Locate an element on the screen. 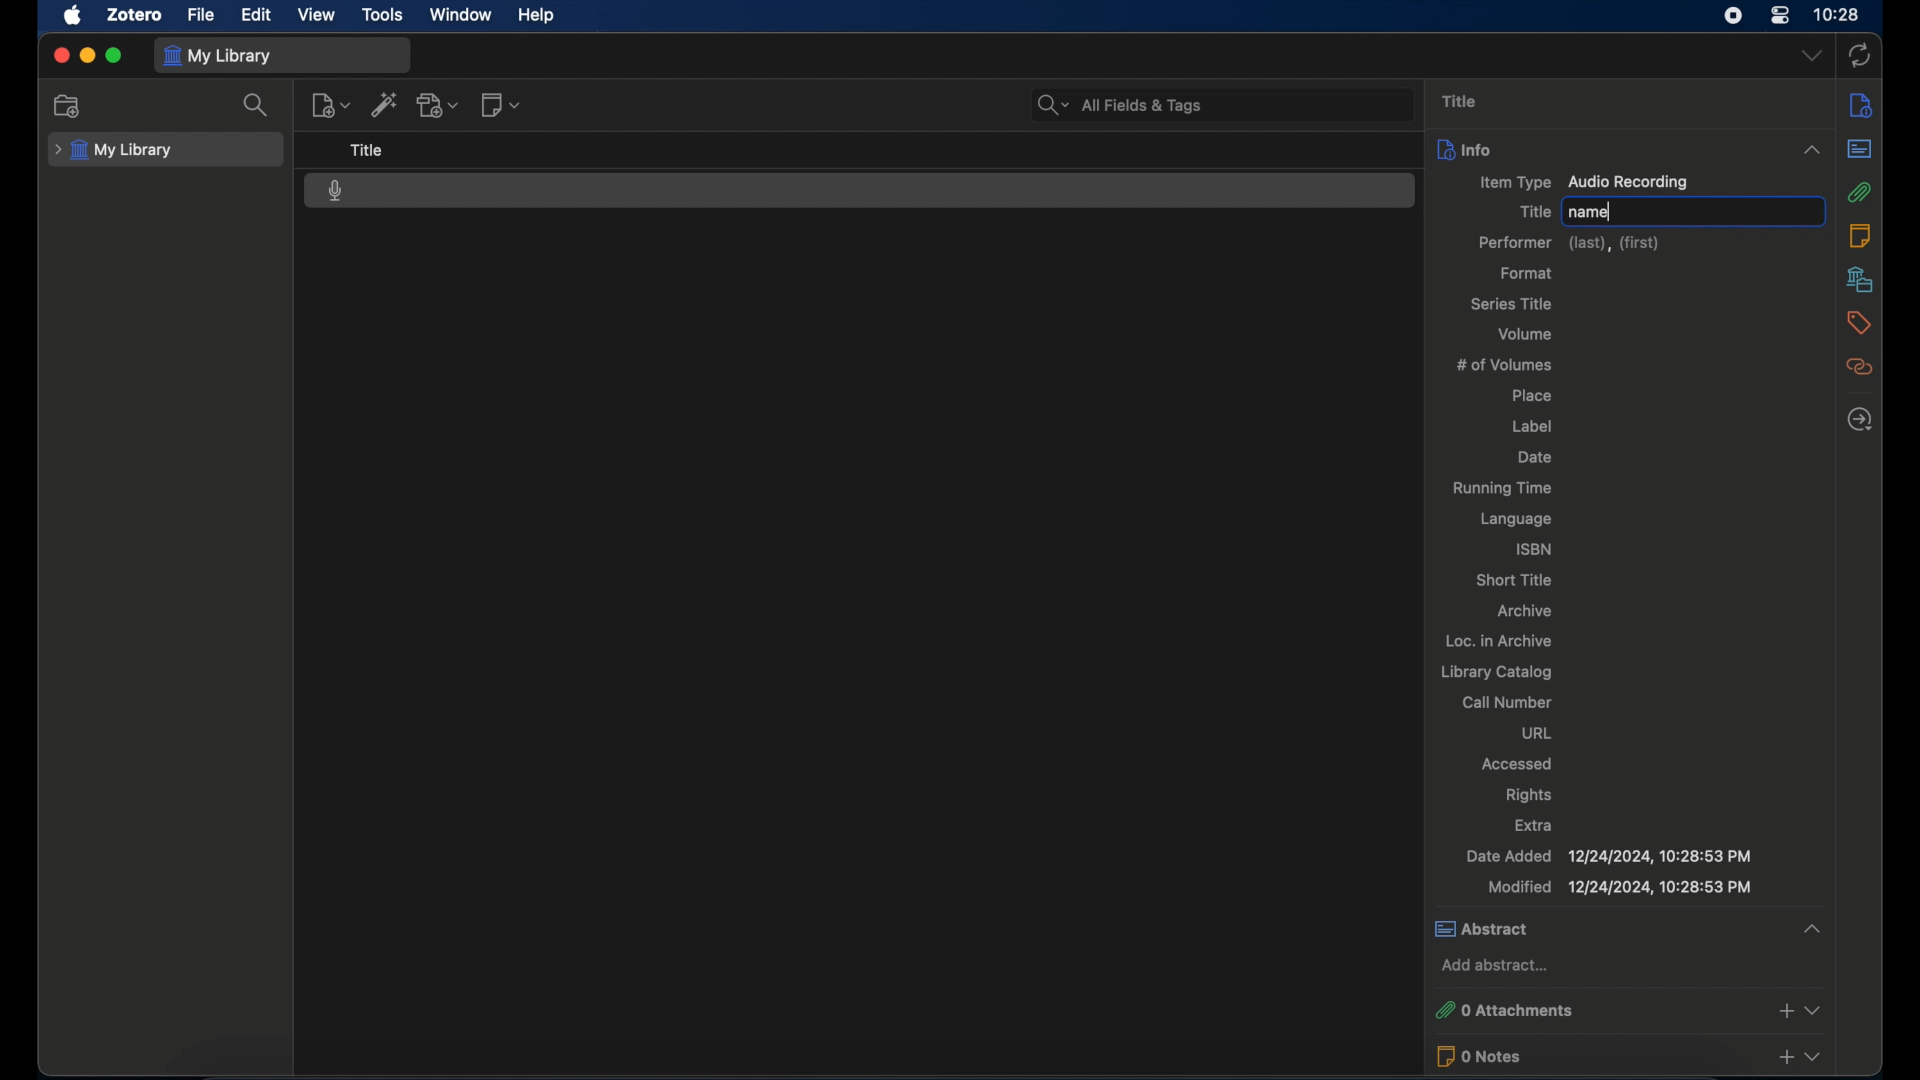 Image resolution: width=1920 pixels, height=1080 pixels. maximize is located at coordinates (114, 56).